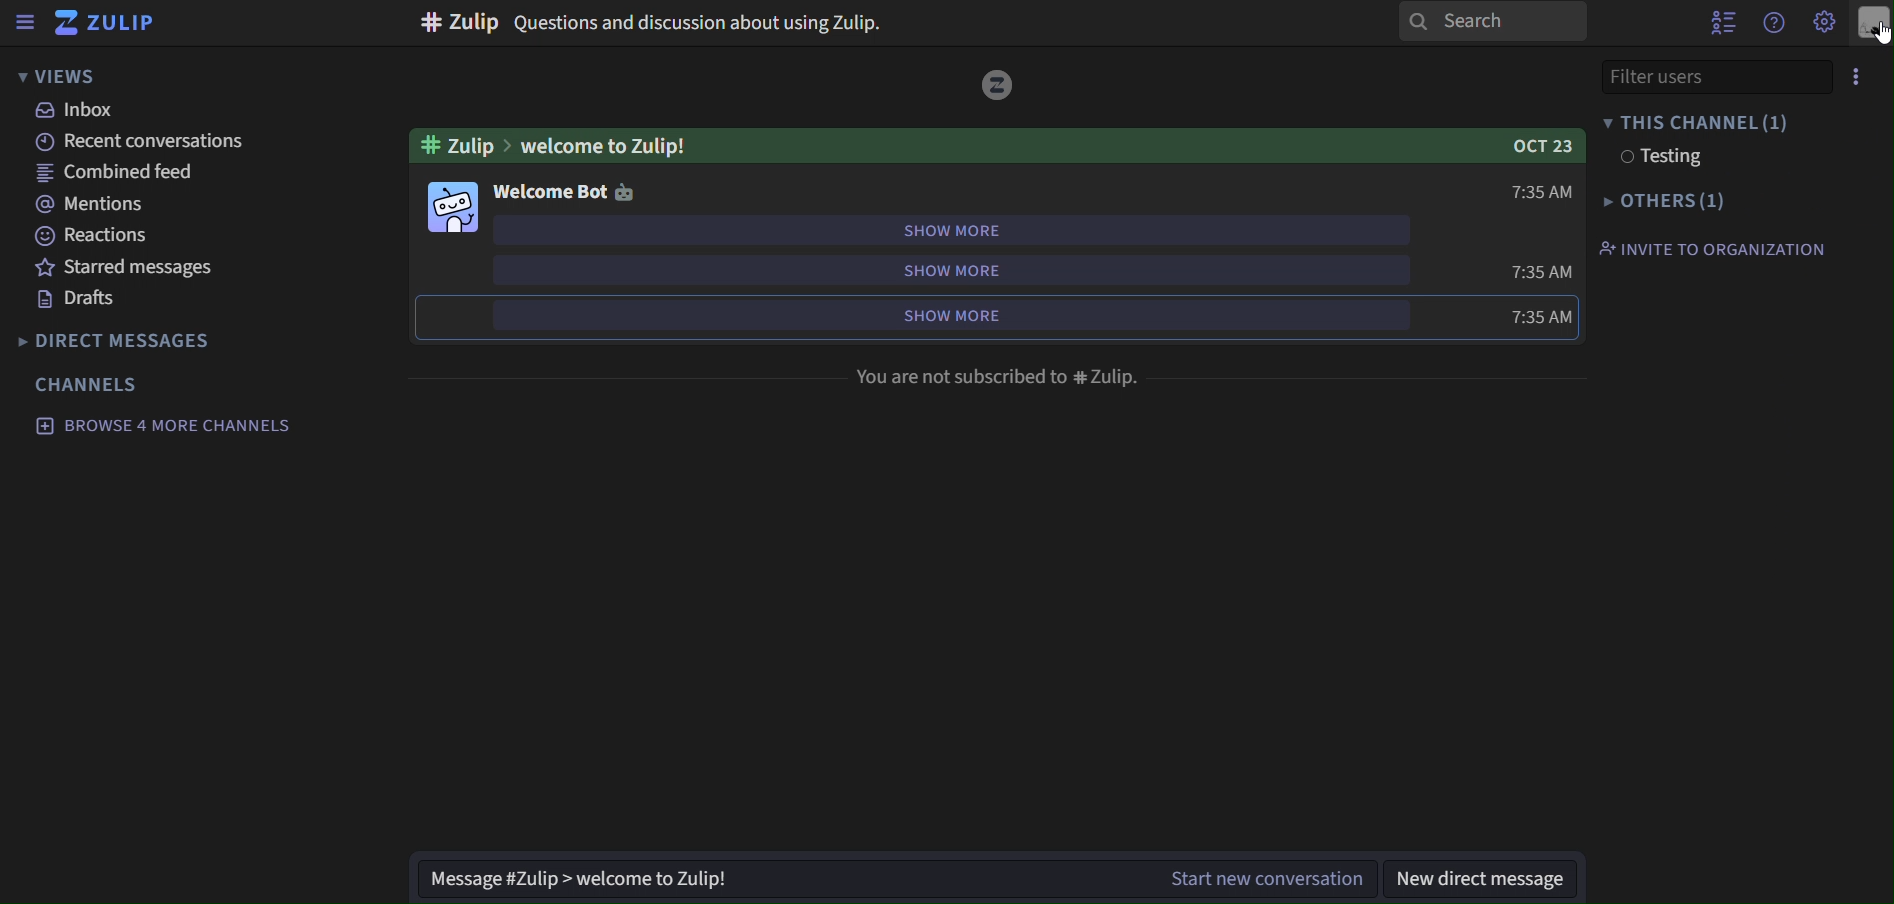 The image size is (1894, 904). What do you see at coordinates (131, 268) in the screenshot?
I see `starredmessages` at bounding box center [131, 268].